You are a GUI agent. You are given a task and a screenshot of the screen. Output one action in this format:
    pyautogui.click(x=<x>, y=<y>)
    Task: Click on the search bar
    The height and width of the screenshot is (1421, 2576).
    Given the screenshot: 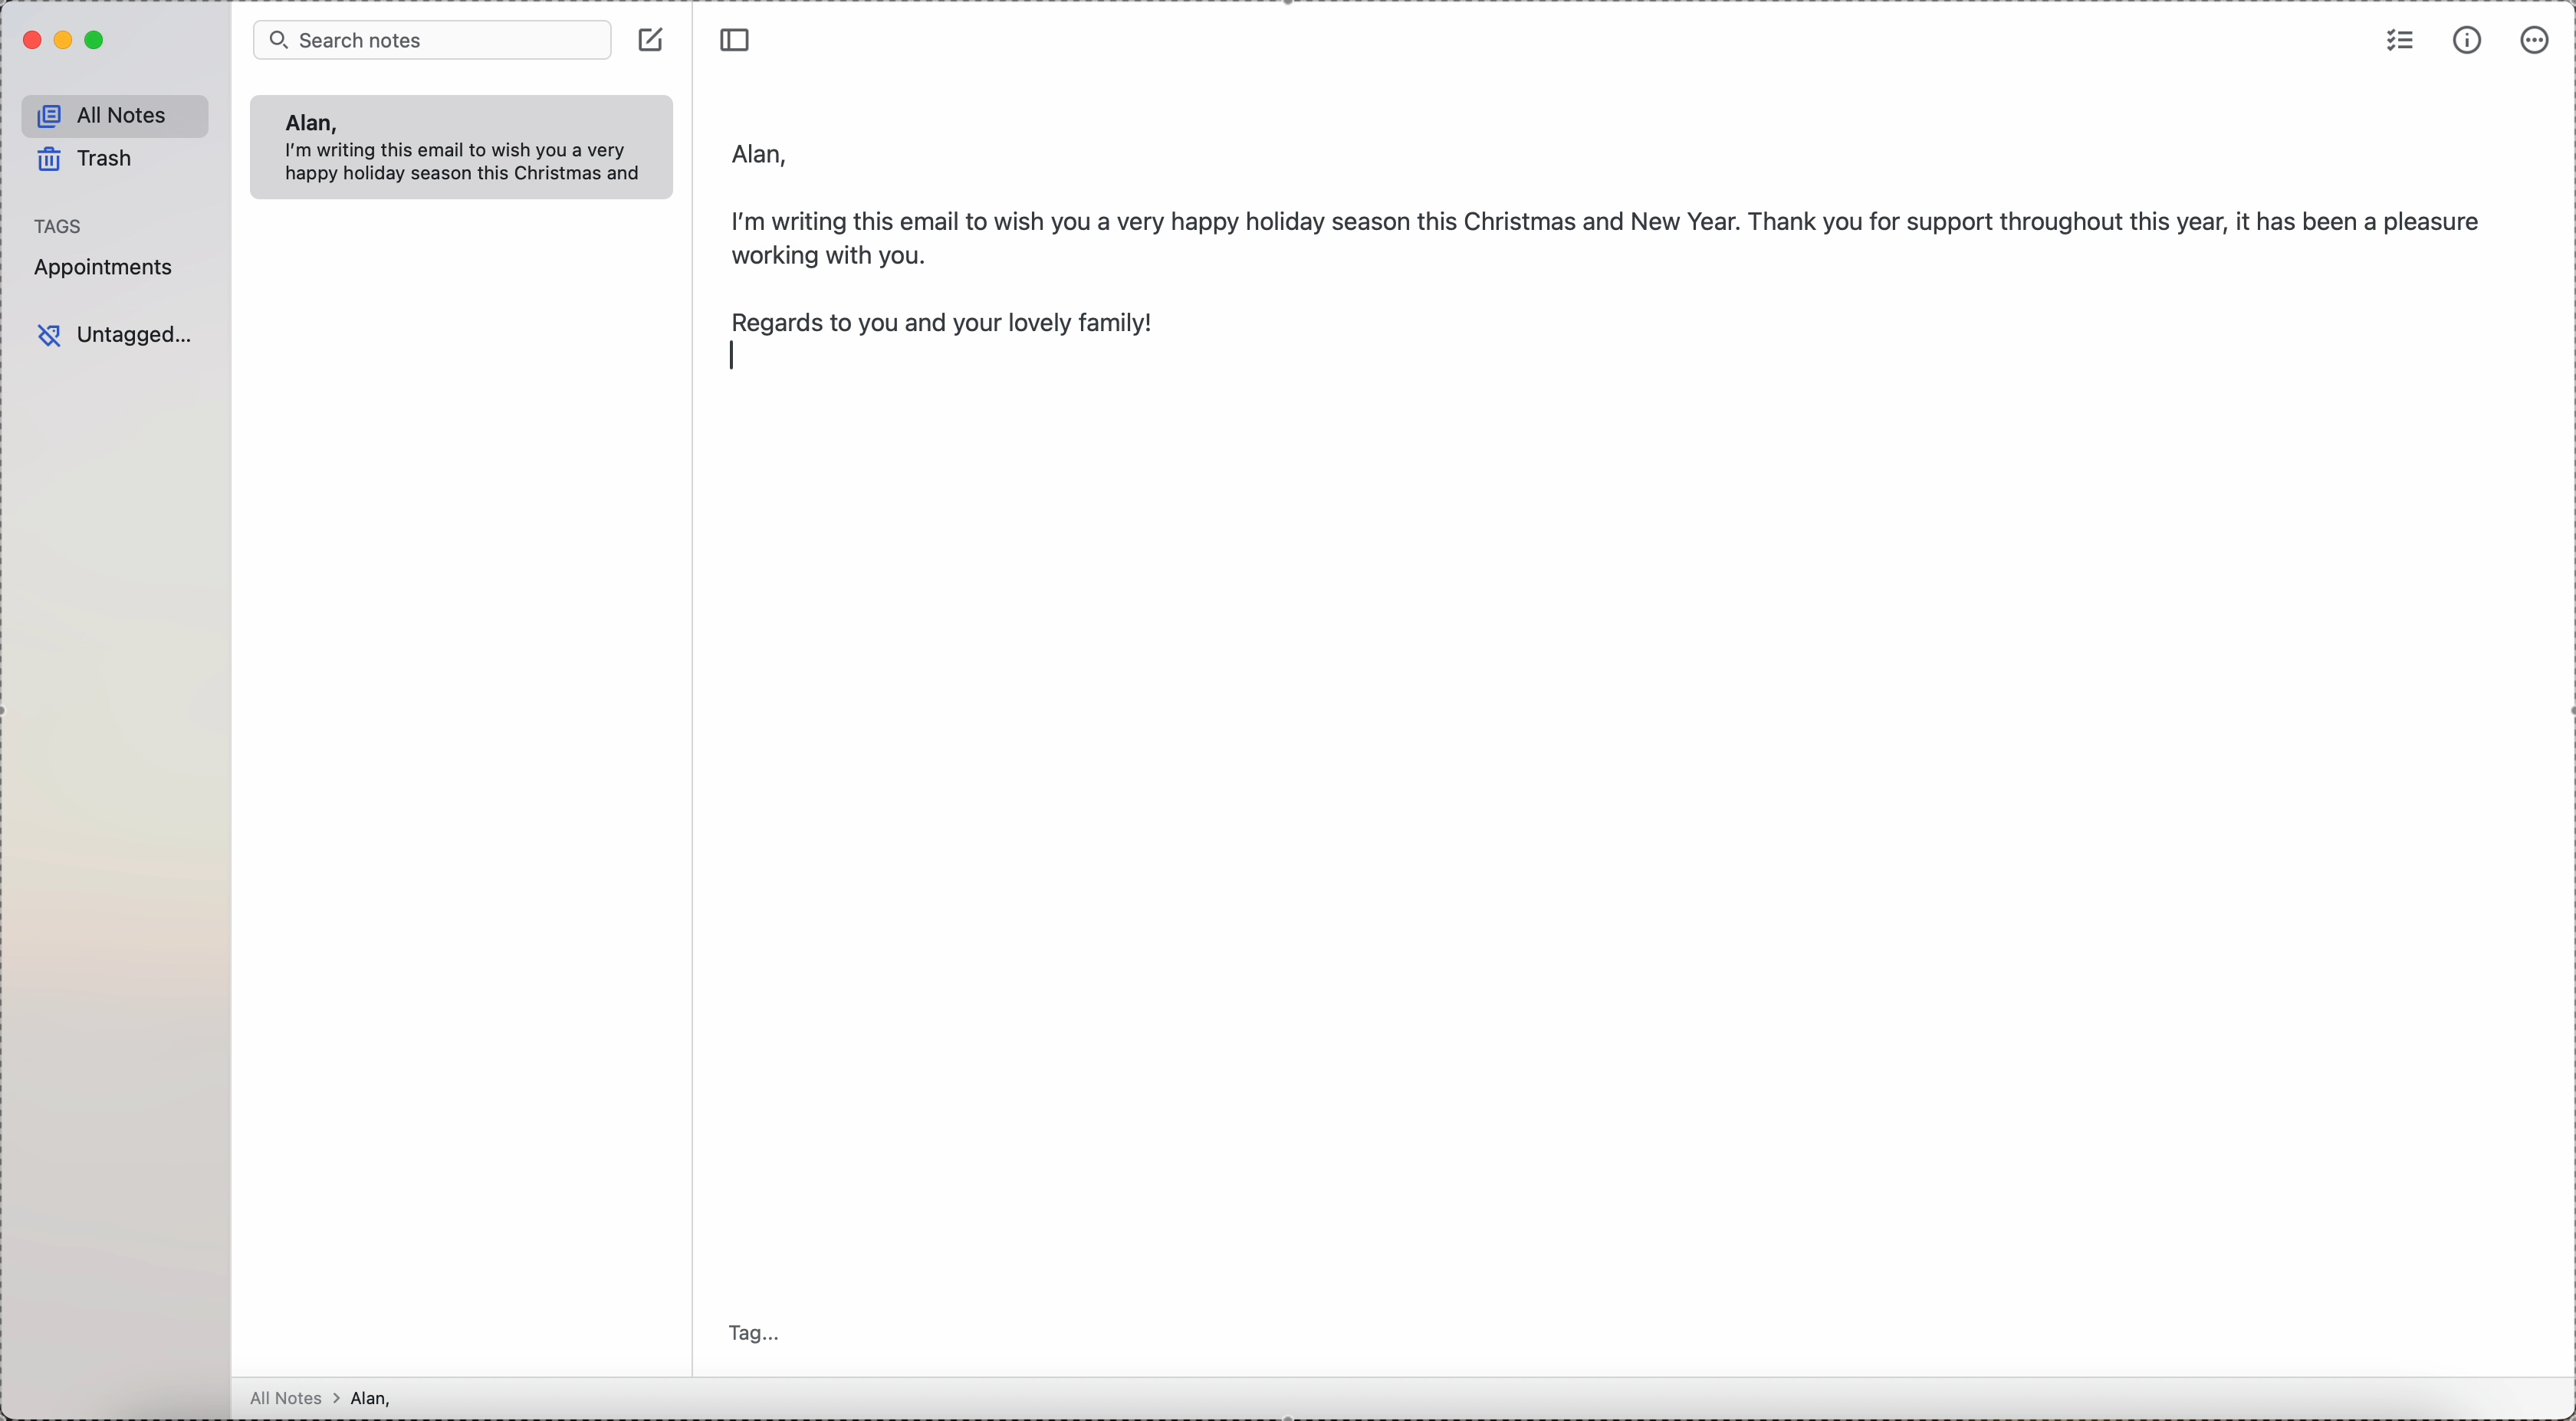 What is the action you would take?
    pyautogui.click(x=432, y=38)
    